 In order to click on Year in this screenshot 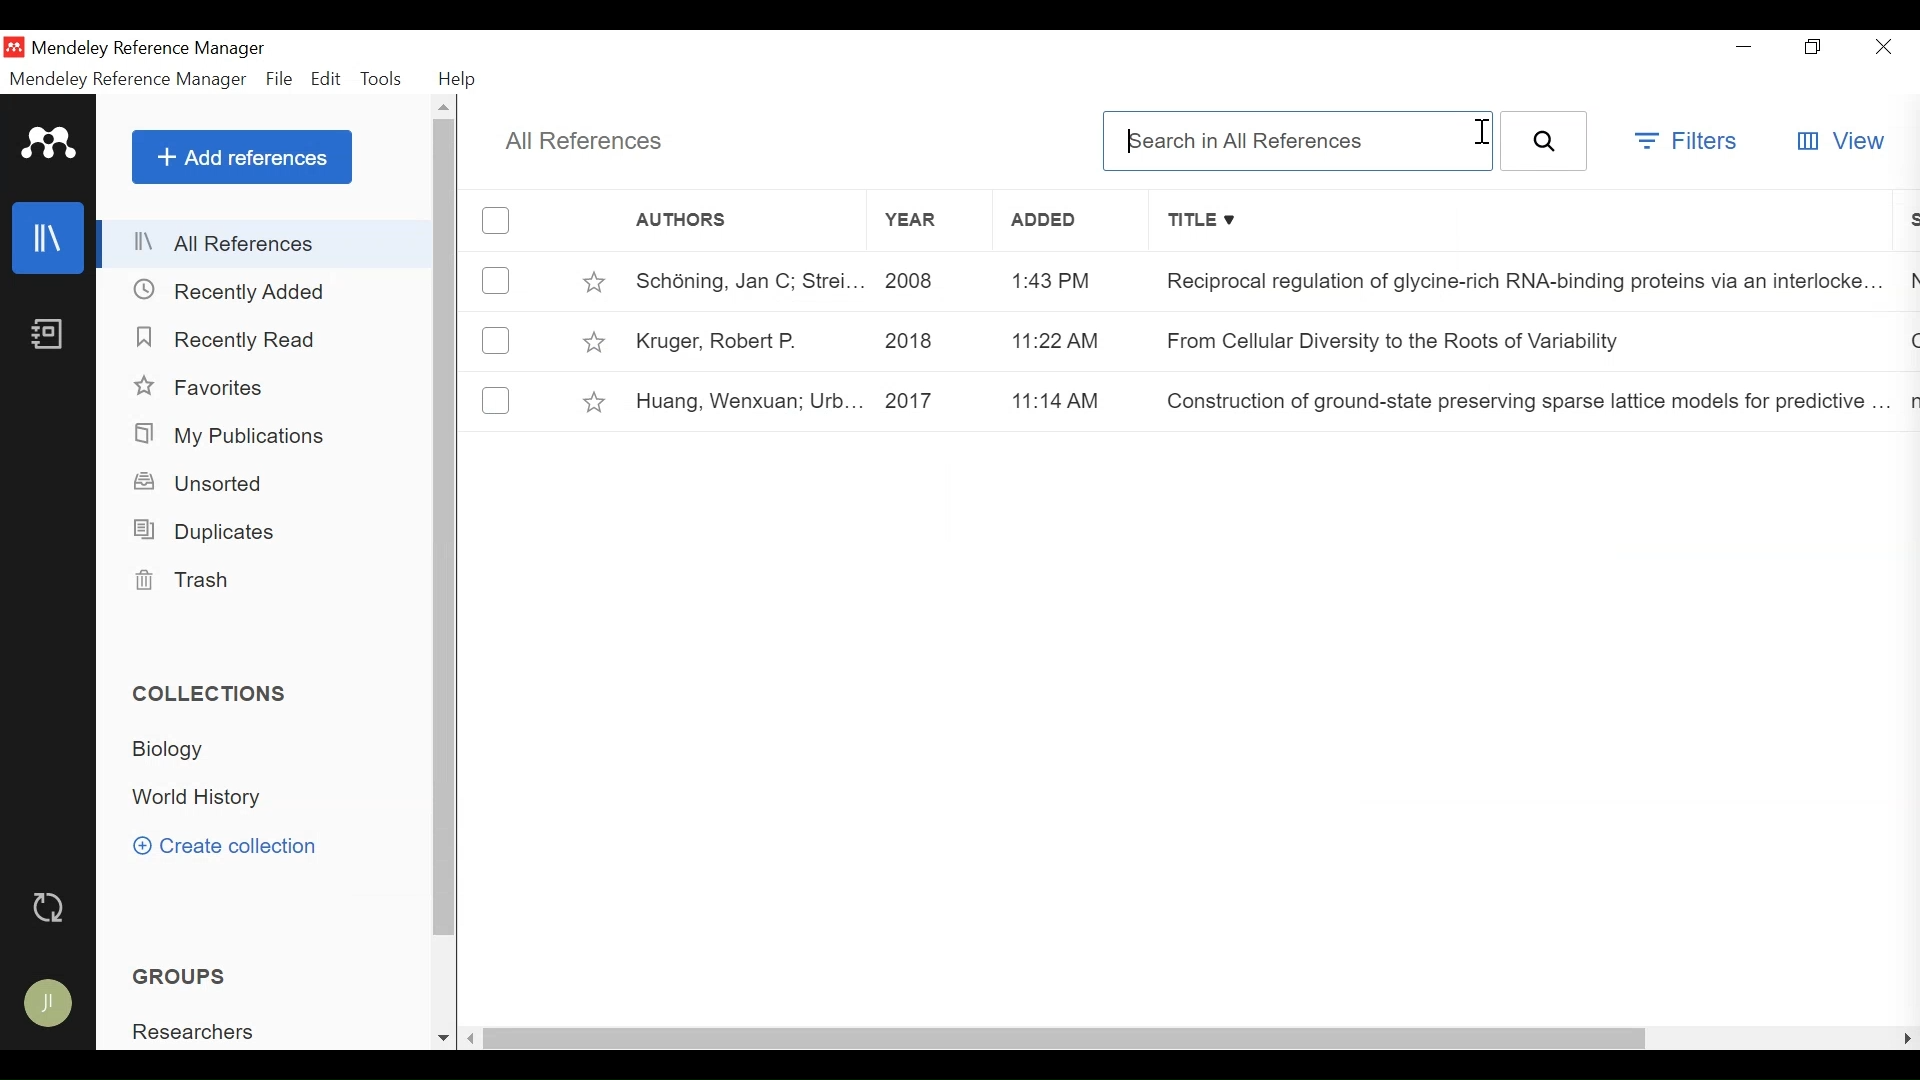, I will do `click(929, 220)`.